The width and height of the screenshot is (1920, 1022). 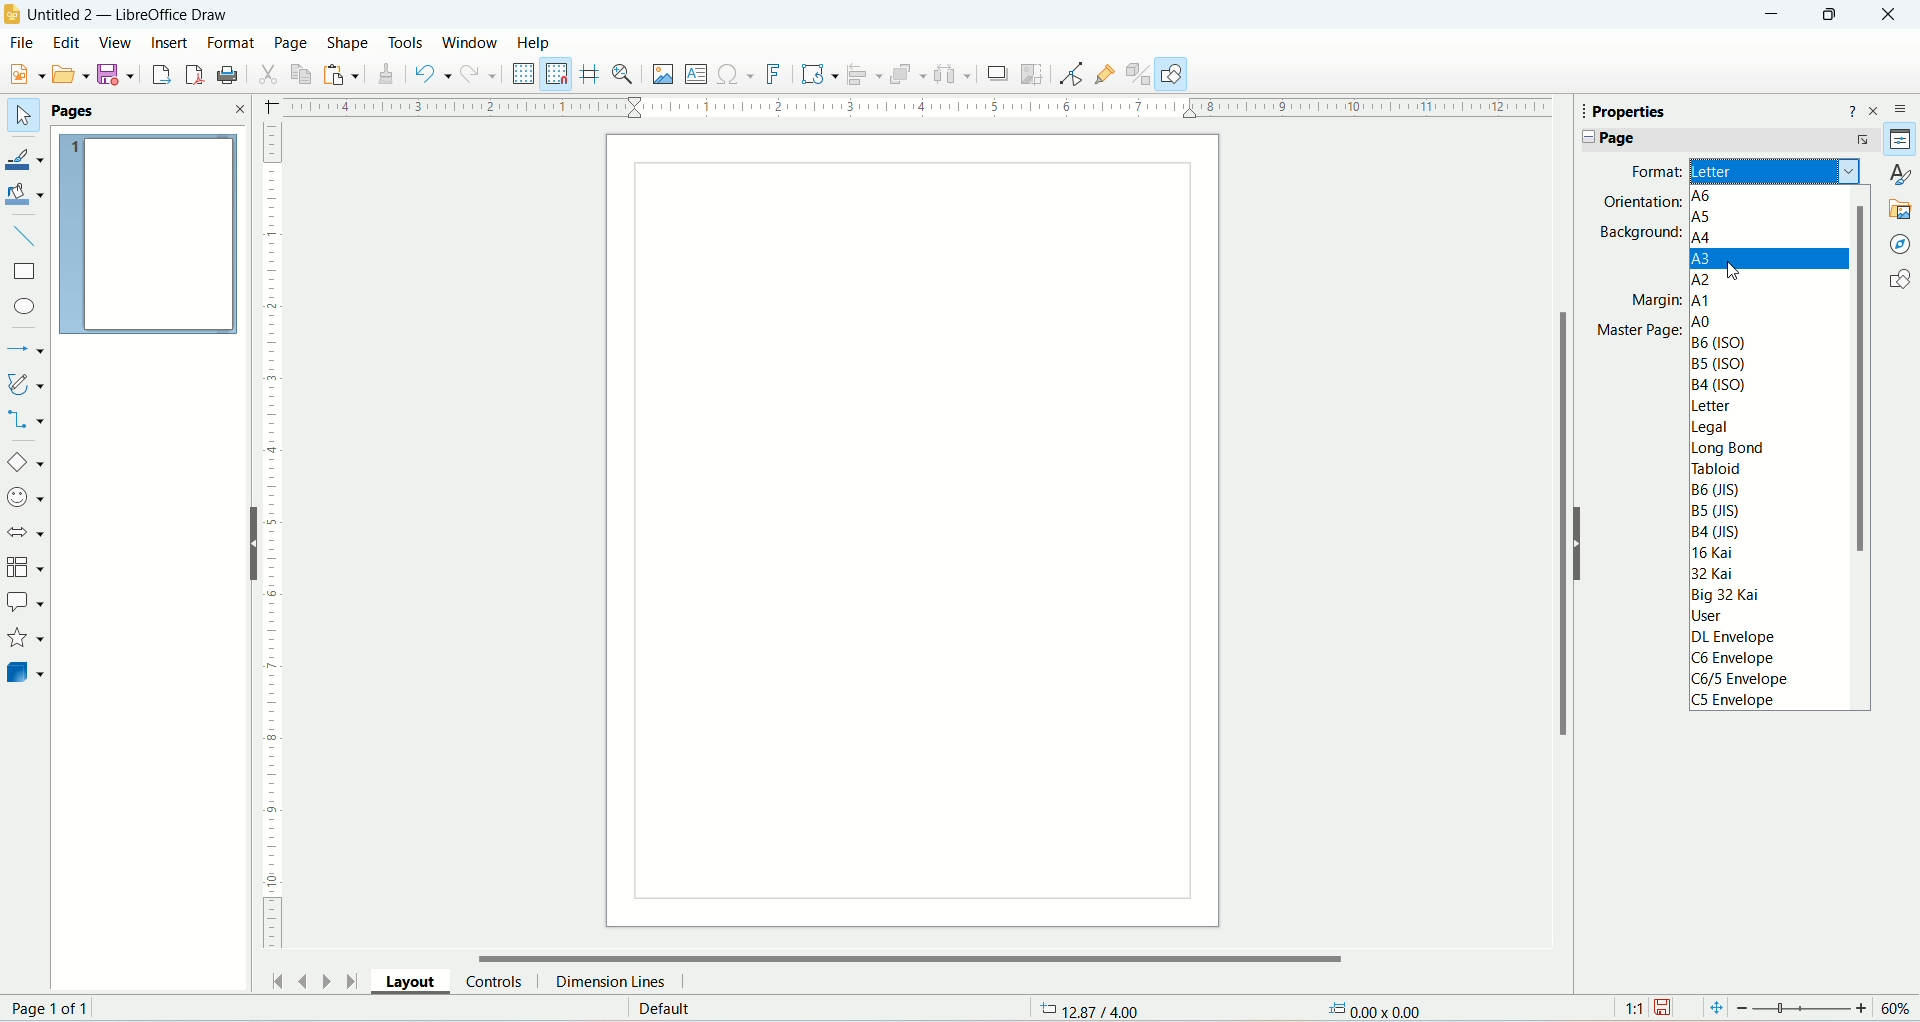 I want to click on tabloid, so click(x=1715, y=467).